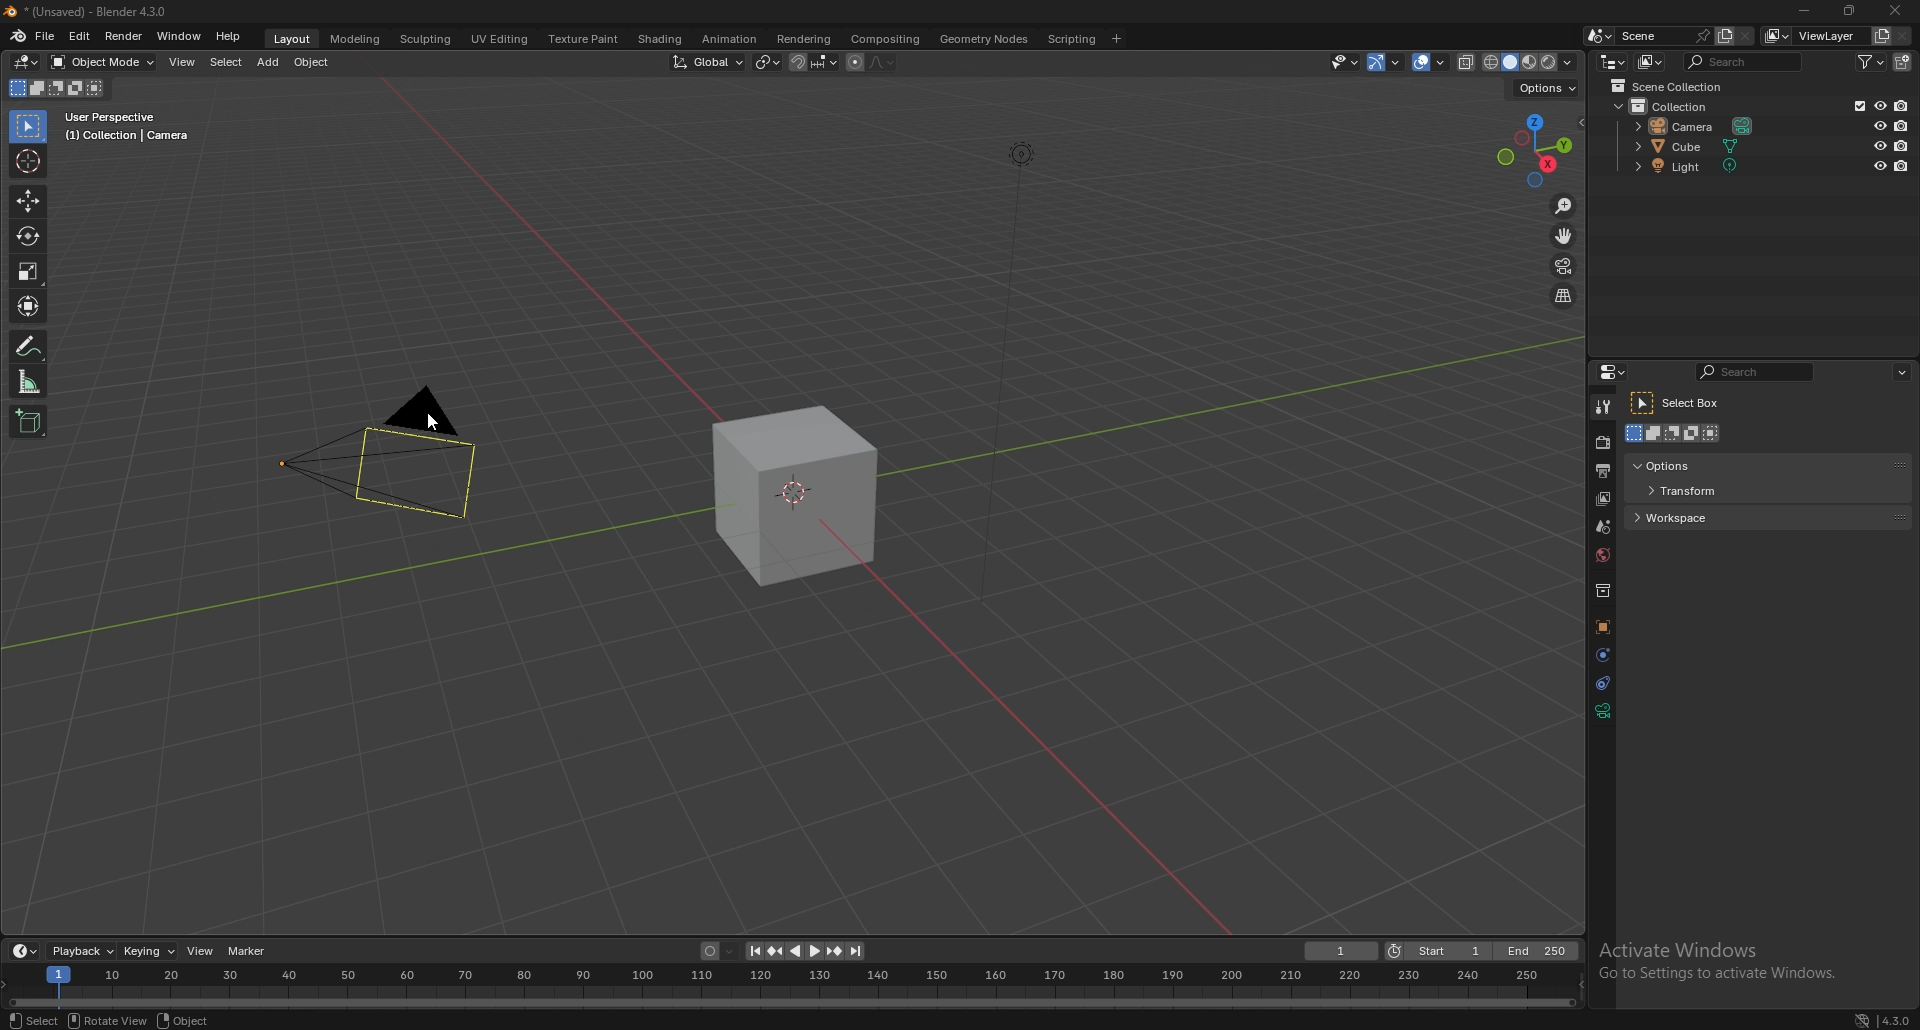 This screenshot has width=1920, height=1030. Describe the element at coordinates (30, 345) in the screenshot. I see `annotate` at that location.